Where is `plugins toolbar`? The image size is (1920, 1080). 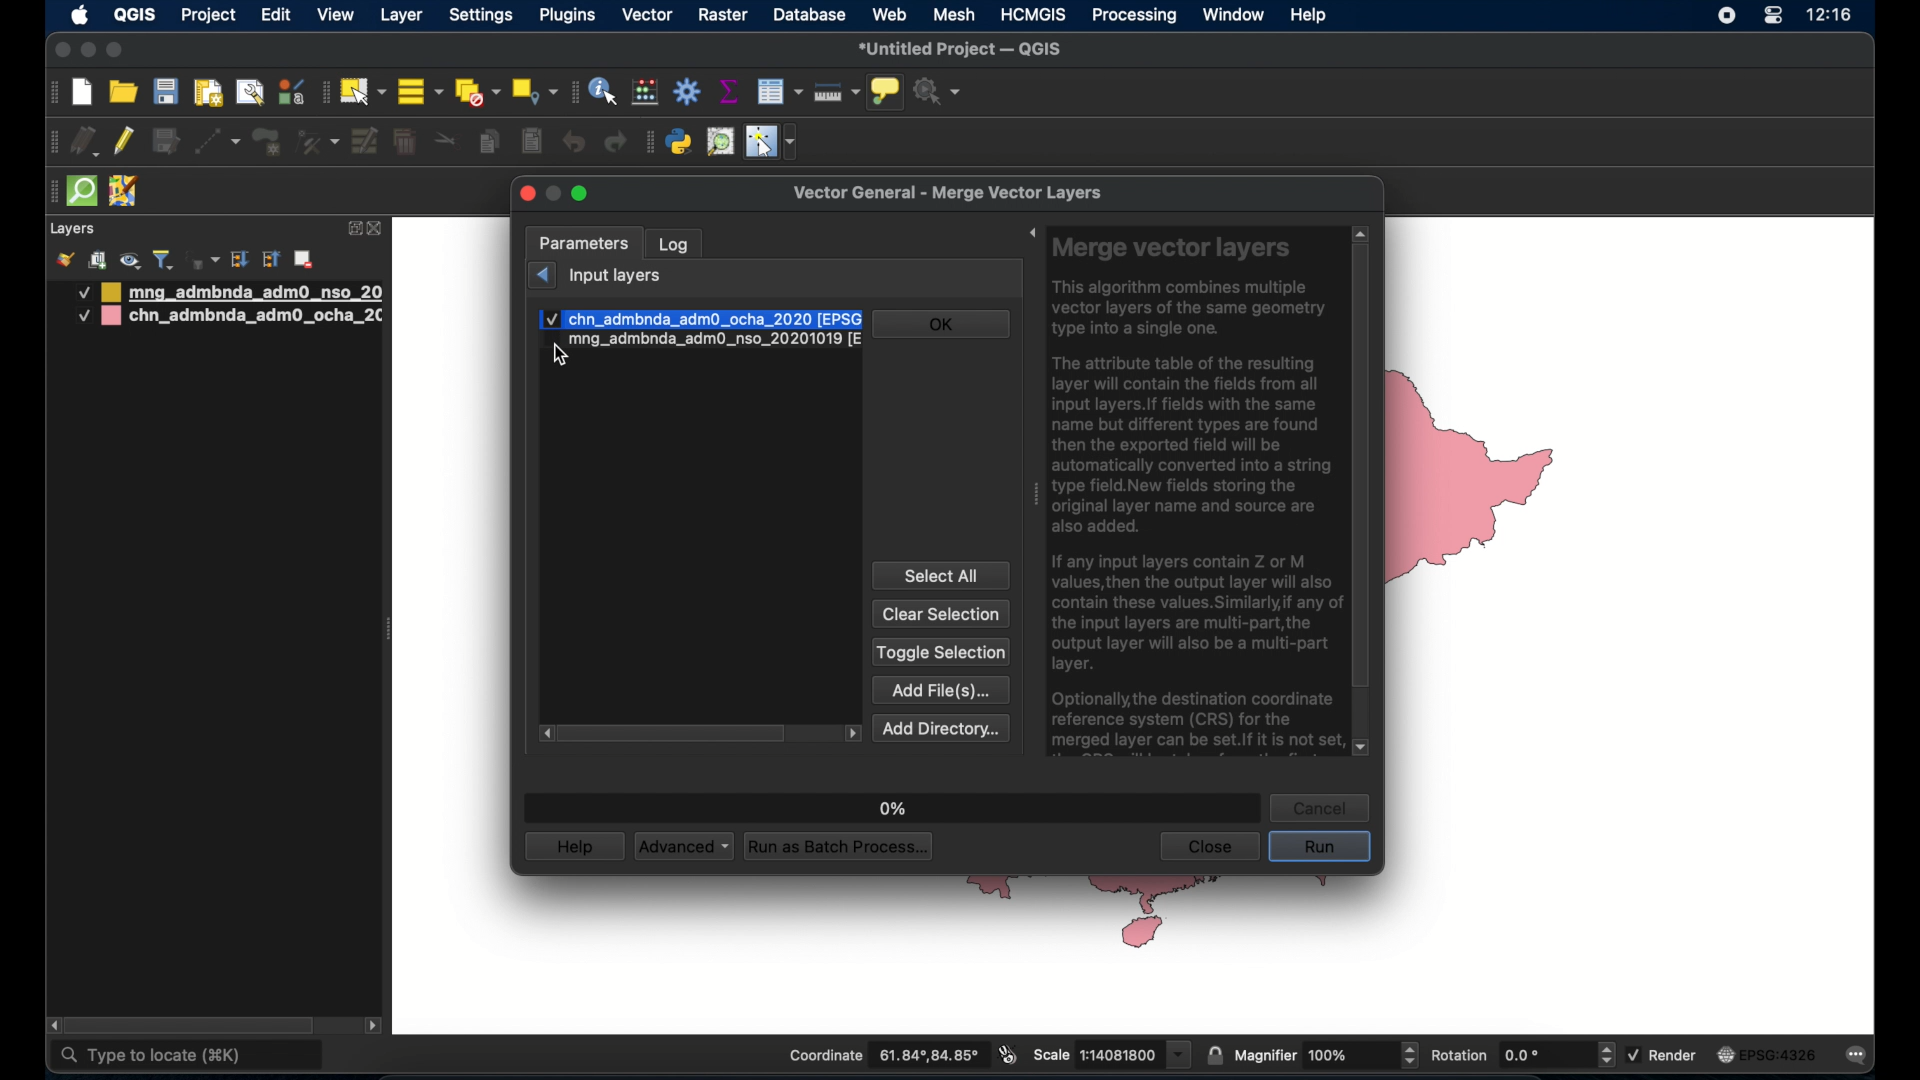
plugins toolbar is located at coordinates (648, 140).